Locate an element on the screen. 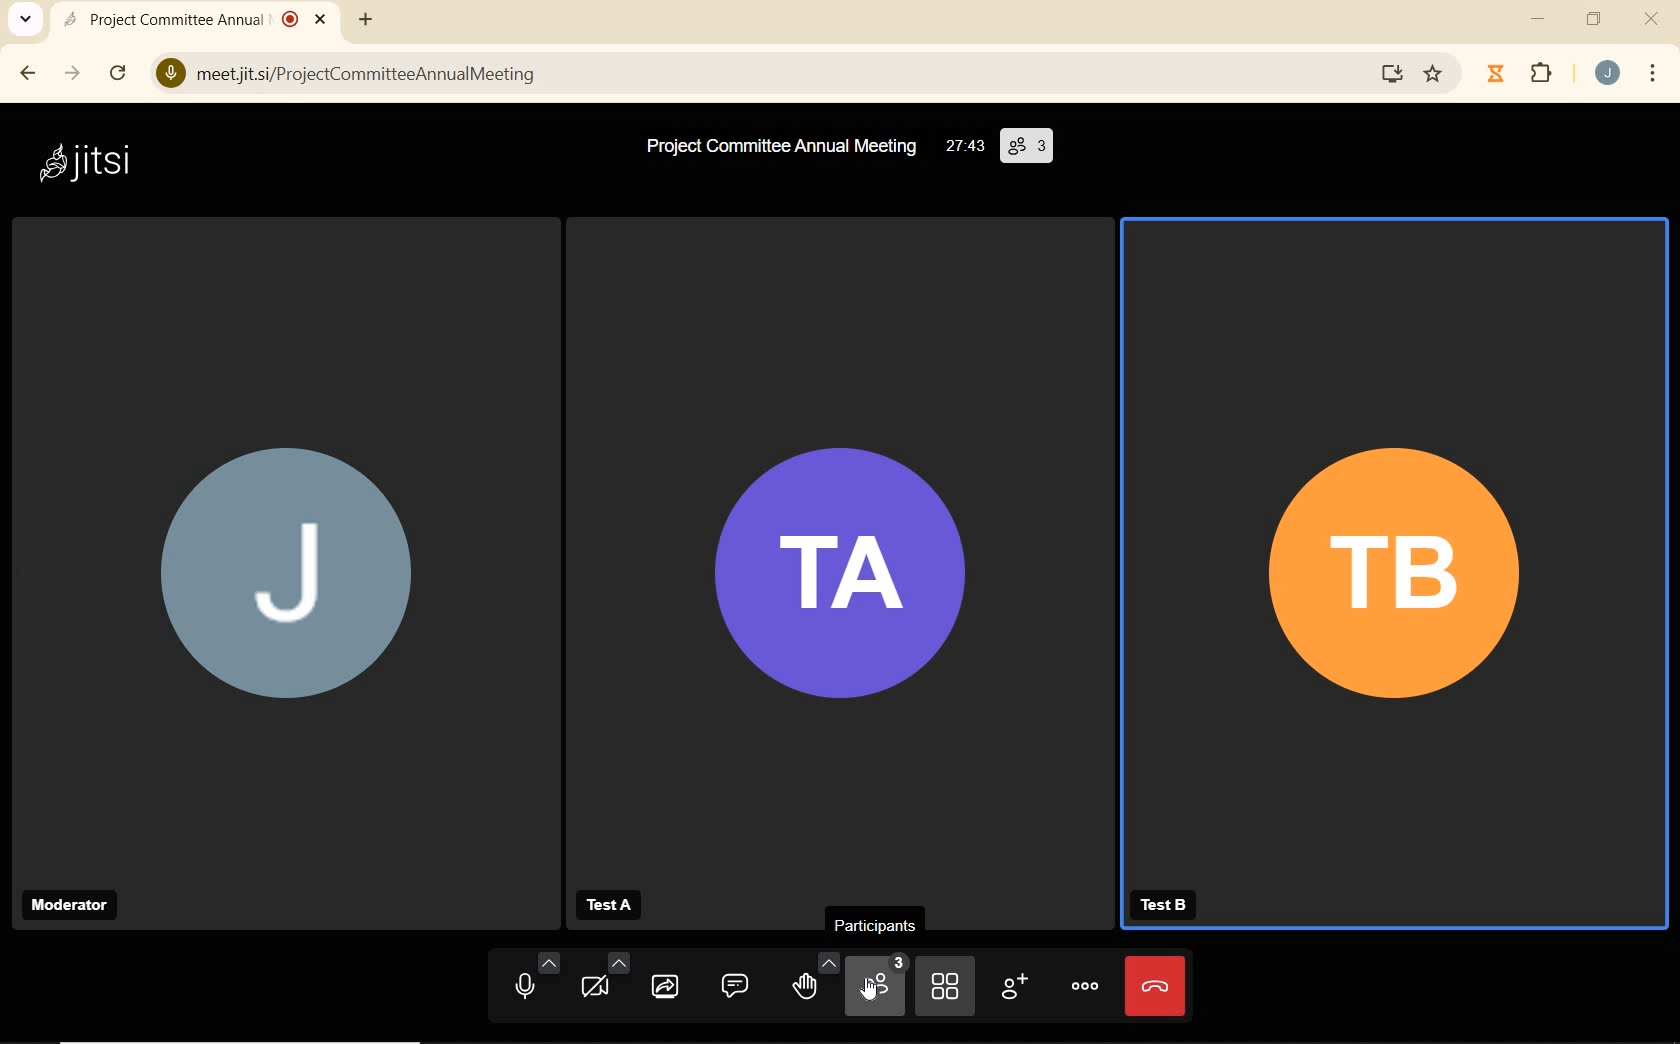 This screenshot has width=1680, height=1044. RESTORE DOWN is located at coordinates (1594, 21).